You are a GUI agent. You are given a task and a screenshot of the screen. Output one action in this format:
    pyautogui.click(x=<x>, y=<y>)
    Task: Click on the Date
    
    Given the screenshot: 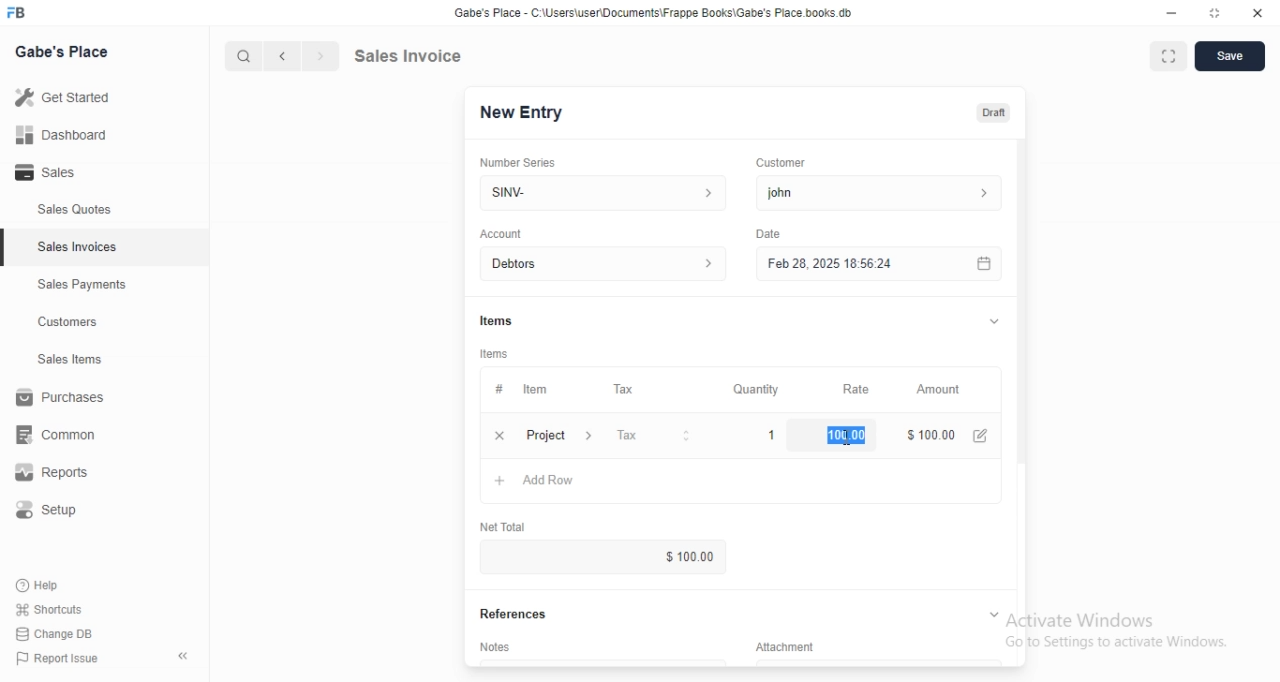 What is the action you would take?
    pyautogui.click(x=768, y=232)
    